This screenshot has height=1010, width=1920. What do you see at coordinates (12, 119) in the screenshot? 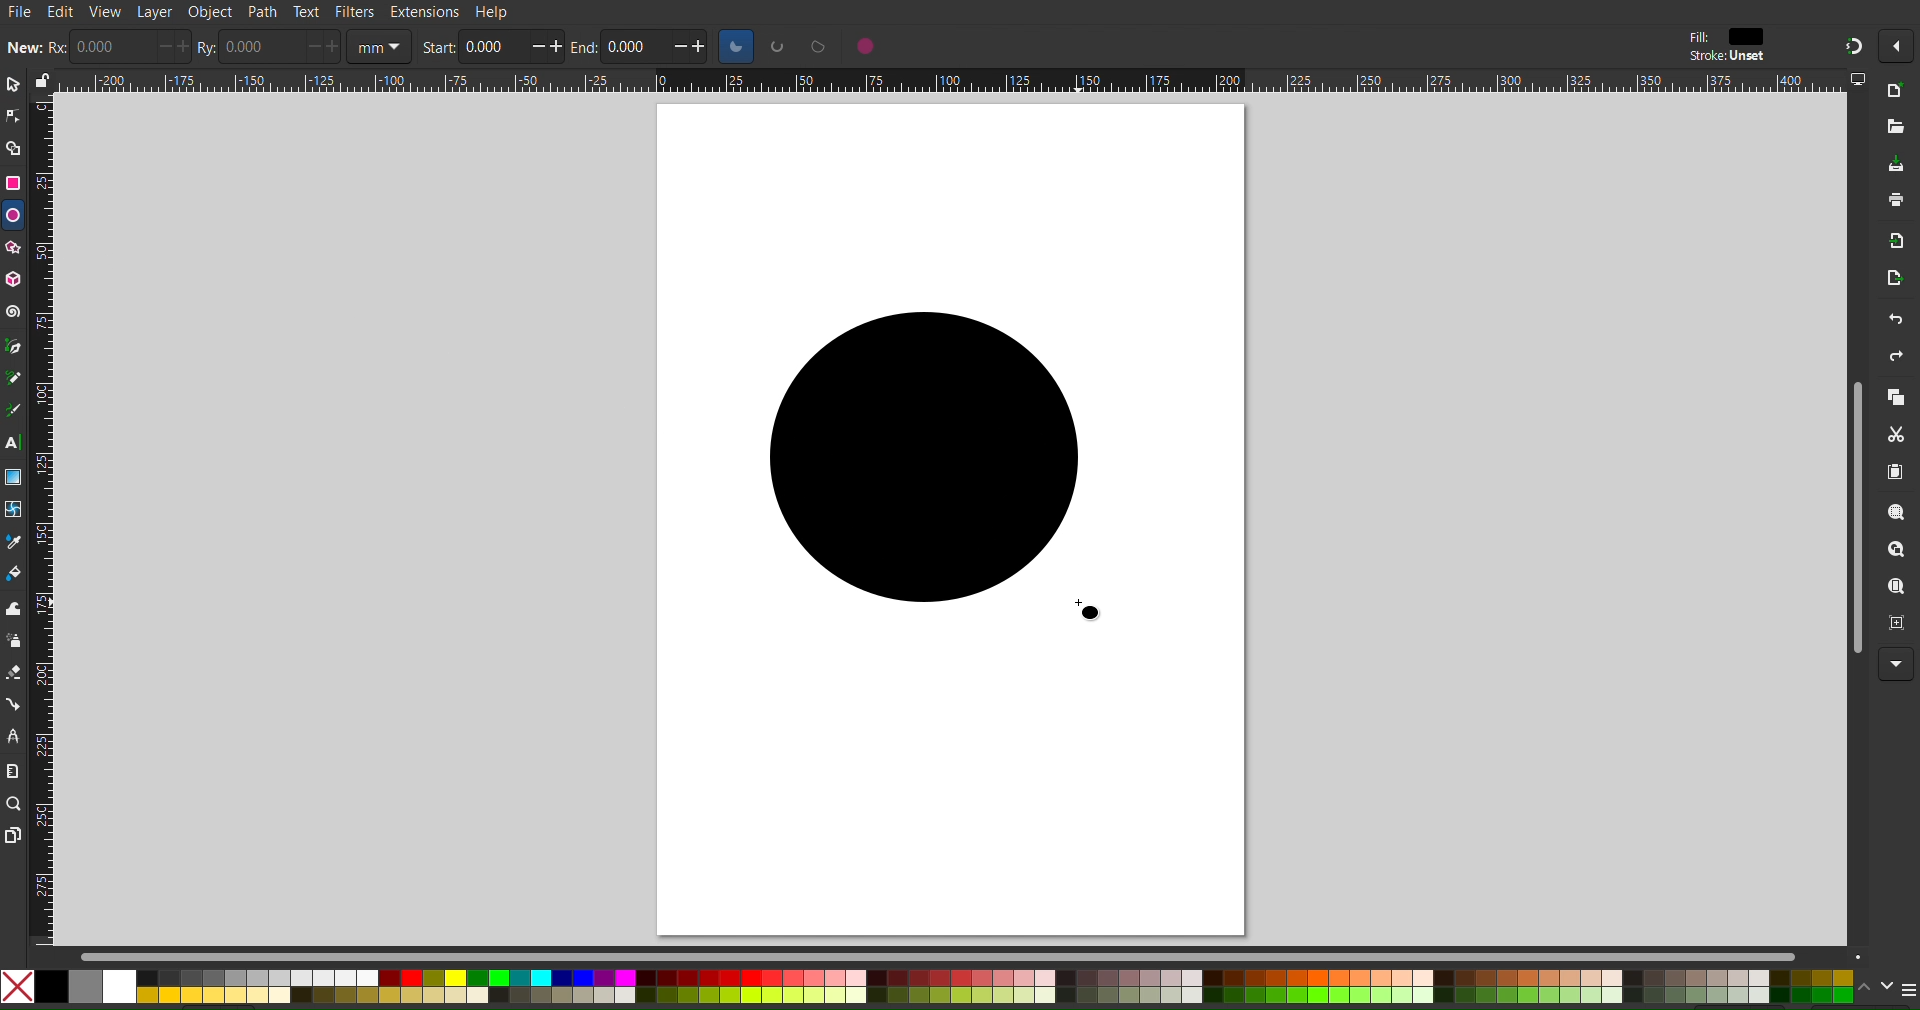
I see `Node Tool` at bounding box center [12, 119].